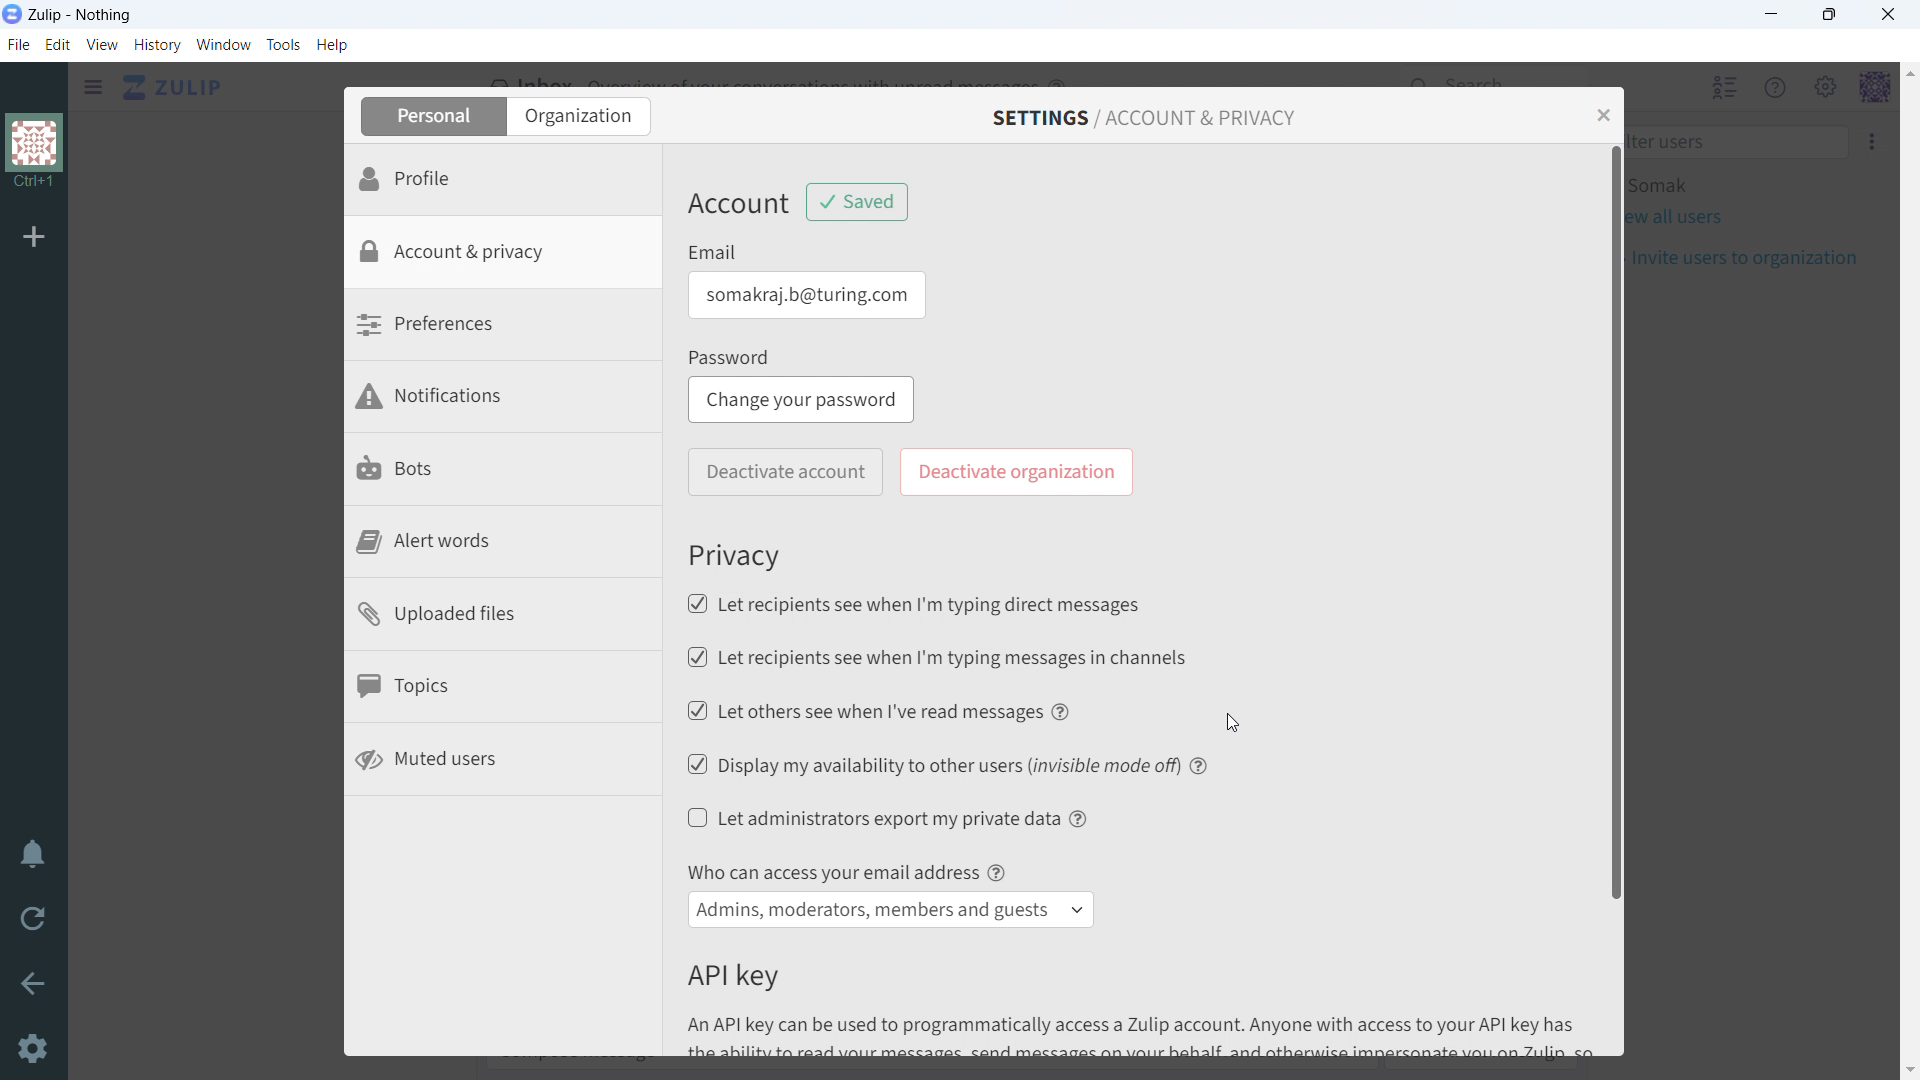  What do you see at coordinates (1826, 88) in the screenshot?
I see `main menu` at bounding box center [1826, 88].